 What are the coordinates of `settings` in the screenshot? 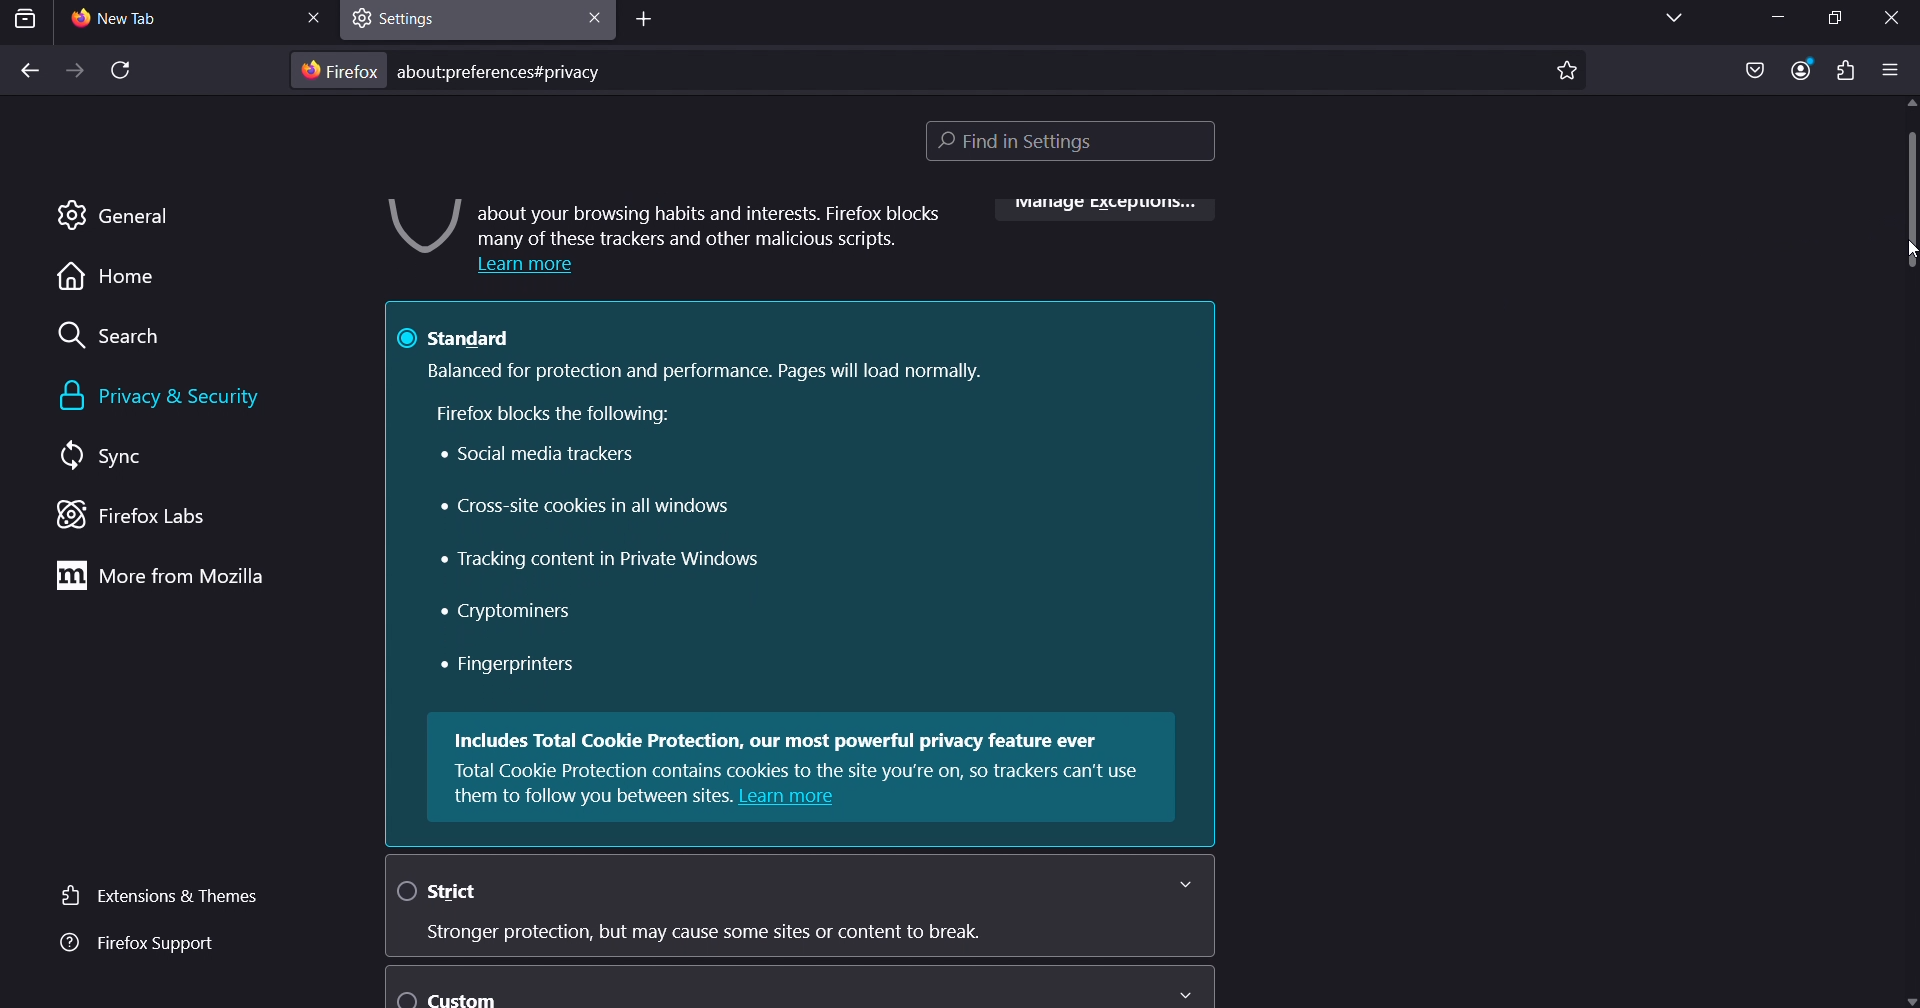 It's located at (409, 17).